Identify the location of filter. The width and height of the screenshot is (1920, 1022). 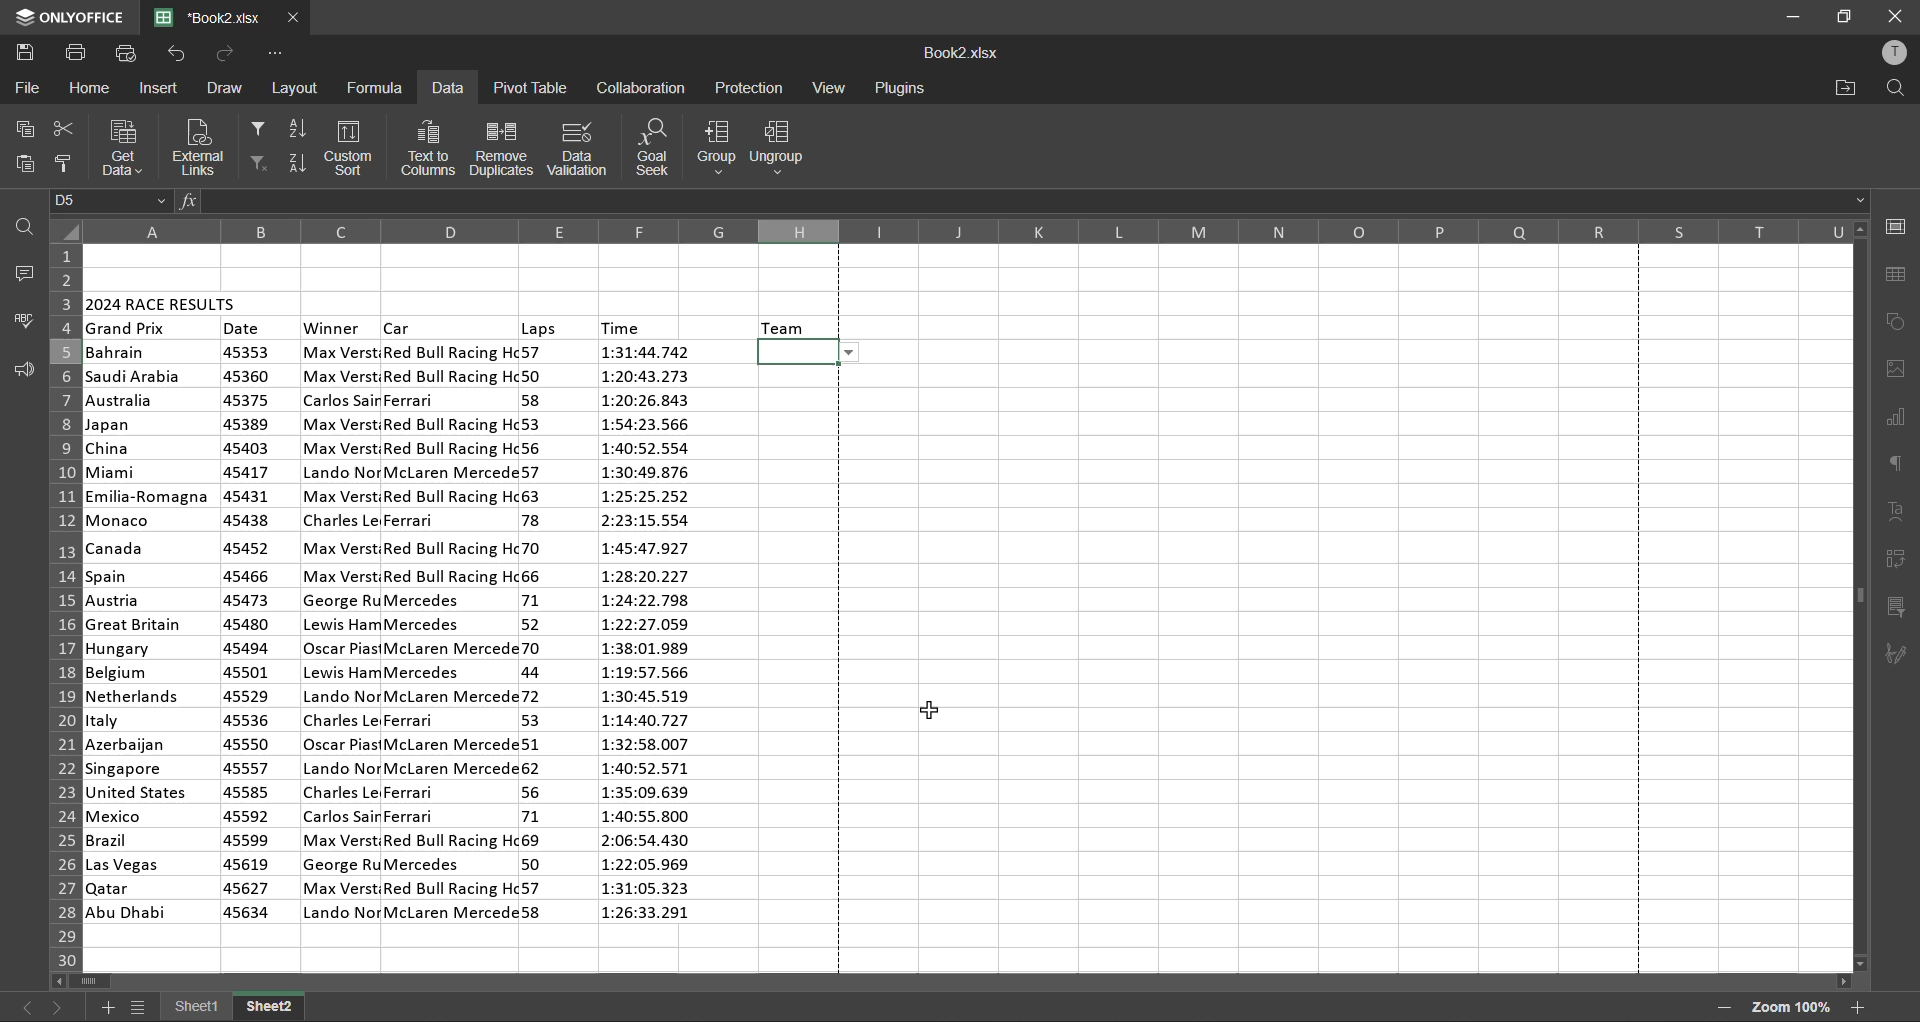
(256, 126).